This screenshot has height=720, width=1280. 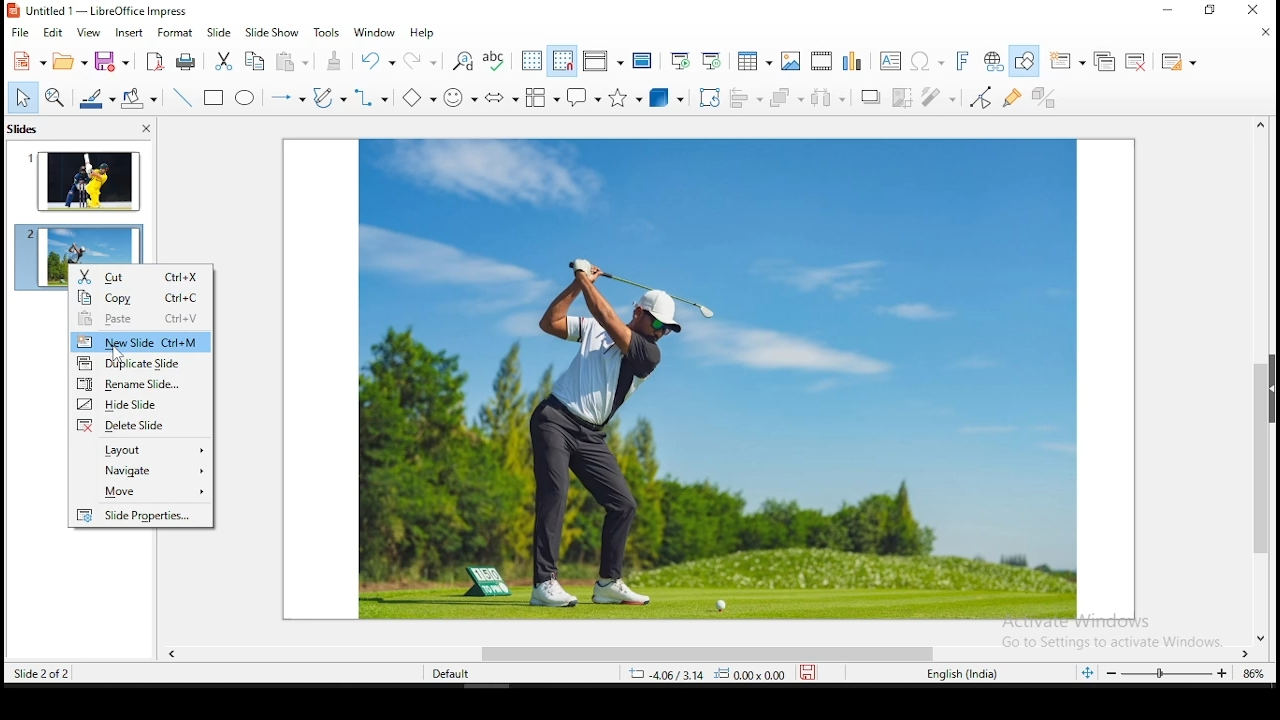 I want to click on block arrows, so click(x=500, y=96).